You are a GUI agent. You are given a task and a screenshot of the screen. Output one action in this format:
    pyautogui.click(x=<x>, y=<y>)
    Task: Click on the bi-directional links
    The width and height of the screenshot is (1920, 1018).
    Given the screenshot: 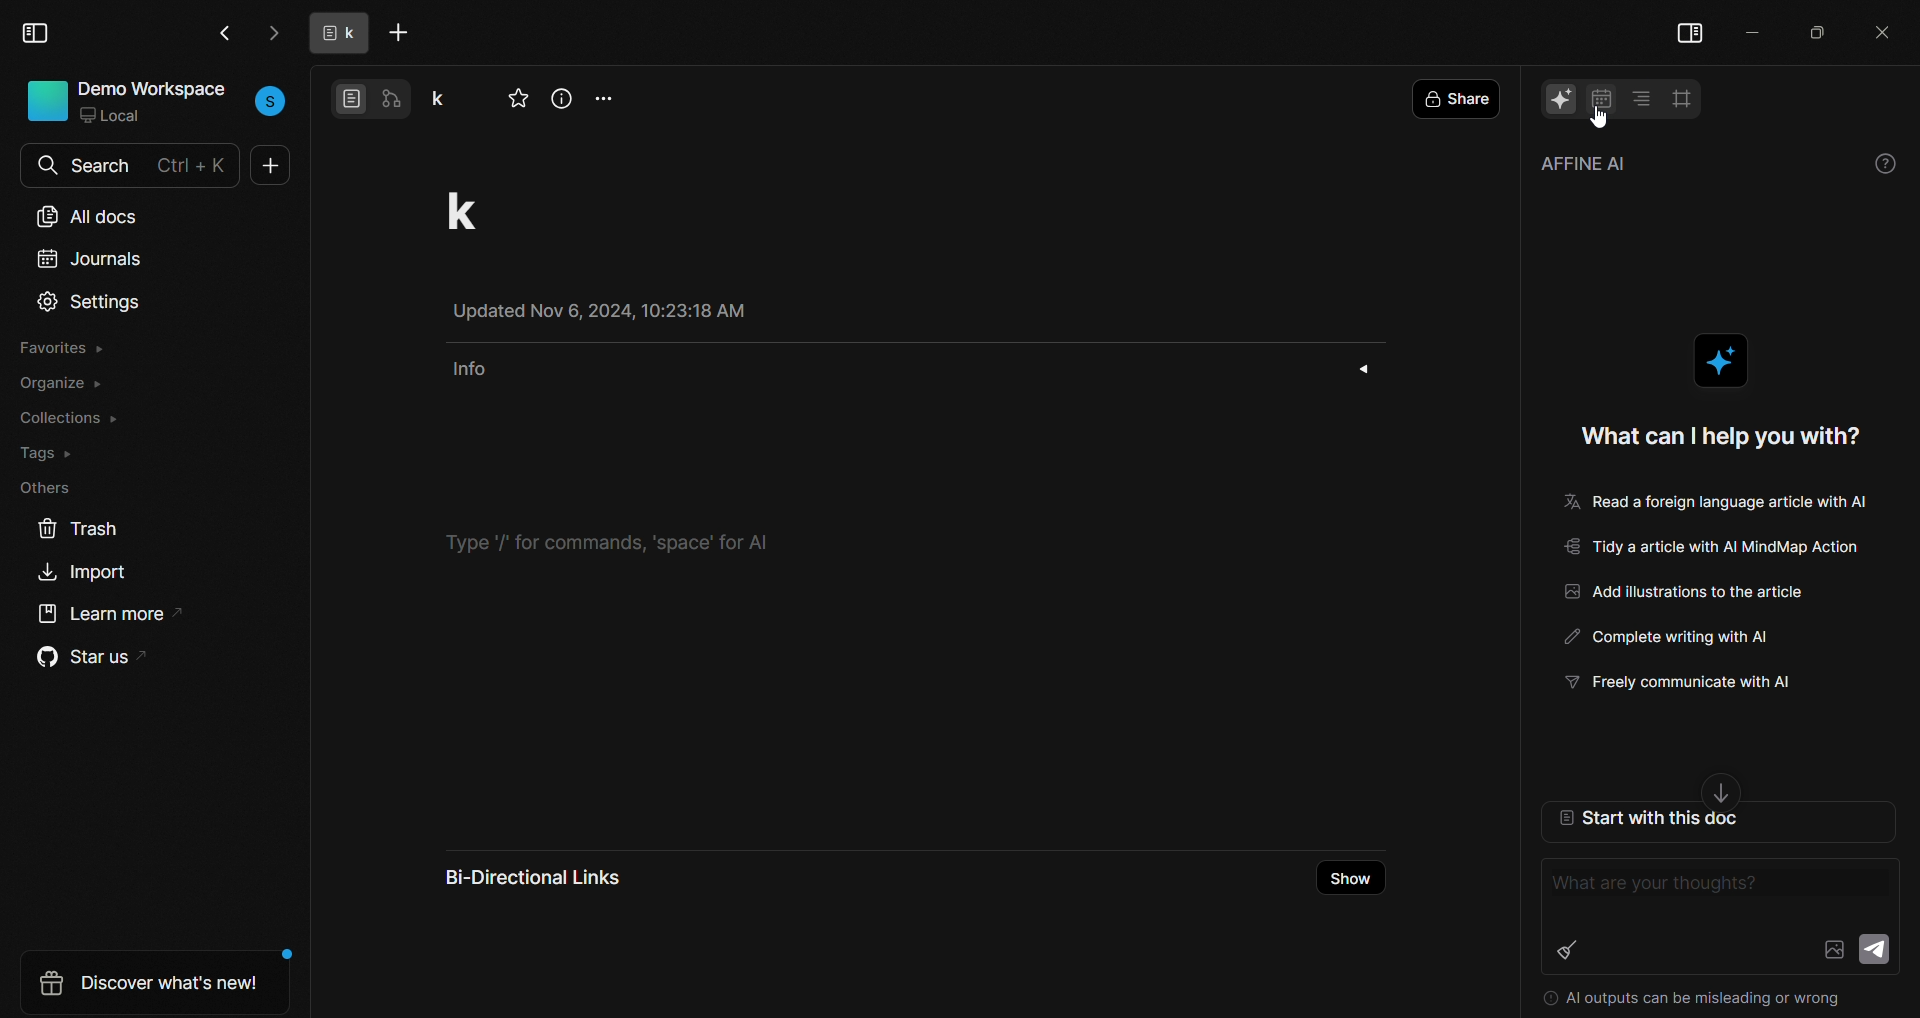 What is the action you would take?
    pyautogui.click(x=551, y=875)
    